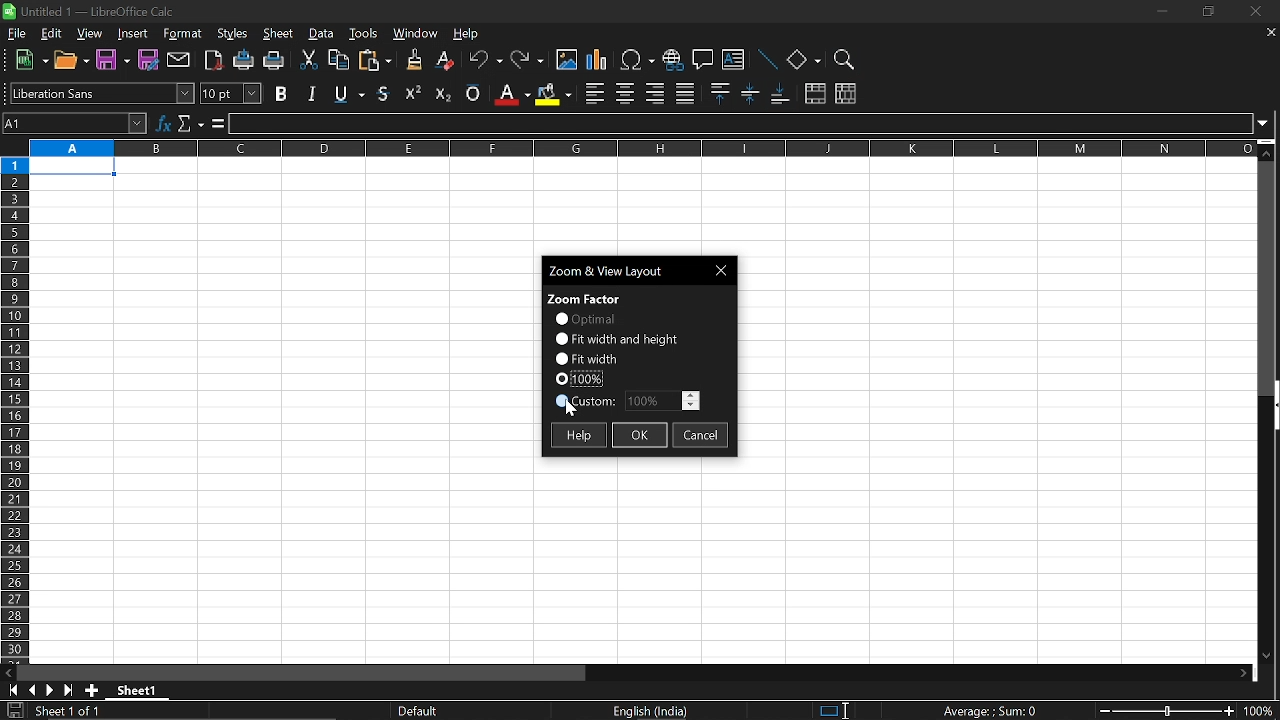 This screenshot has width=1280, height=720. What do you see at coordinates (322, 34) in the screenshot?
I see `data` at bounding box center [322, 34].